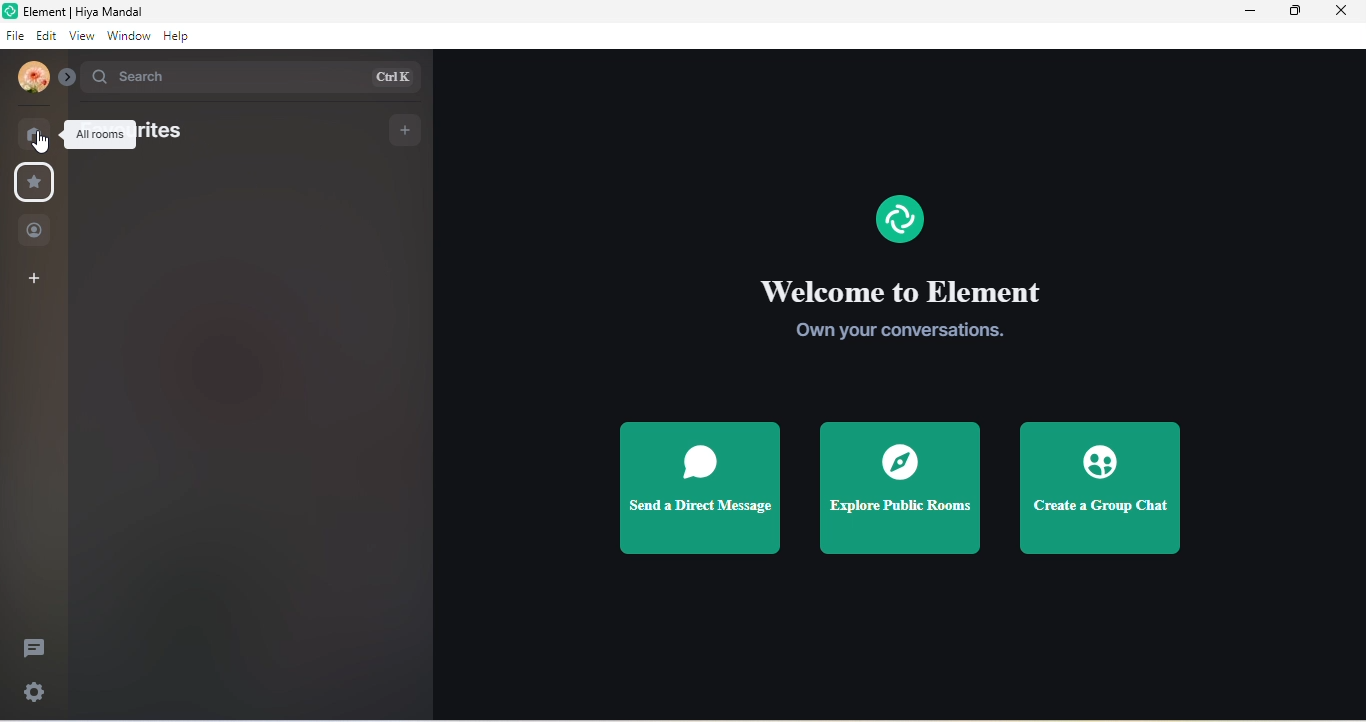  What do you see at coordinates (899, 219) in the screenshot?
I see `logo` at bounding box center [899, 219].